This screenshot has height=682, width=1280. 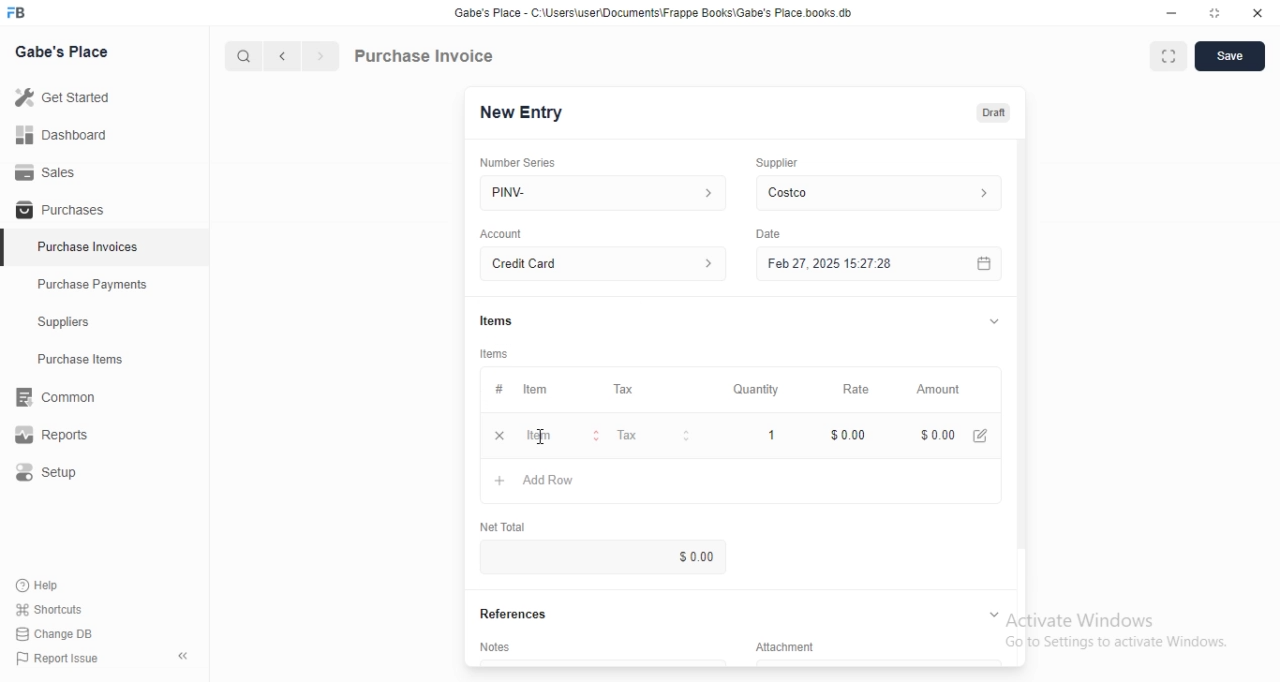 What do you see at coordinates (49, 586) in the screenshot?
I see `Help` at bounding box center [49, 586].